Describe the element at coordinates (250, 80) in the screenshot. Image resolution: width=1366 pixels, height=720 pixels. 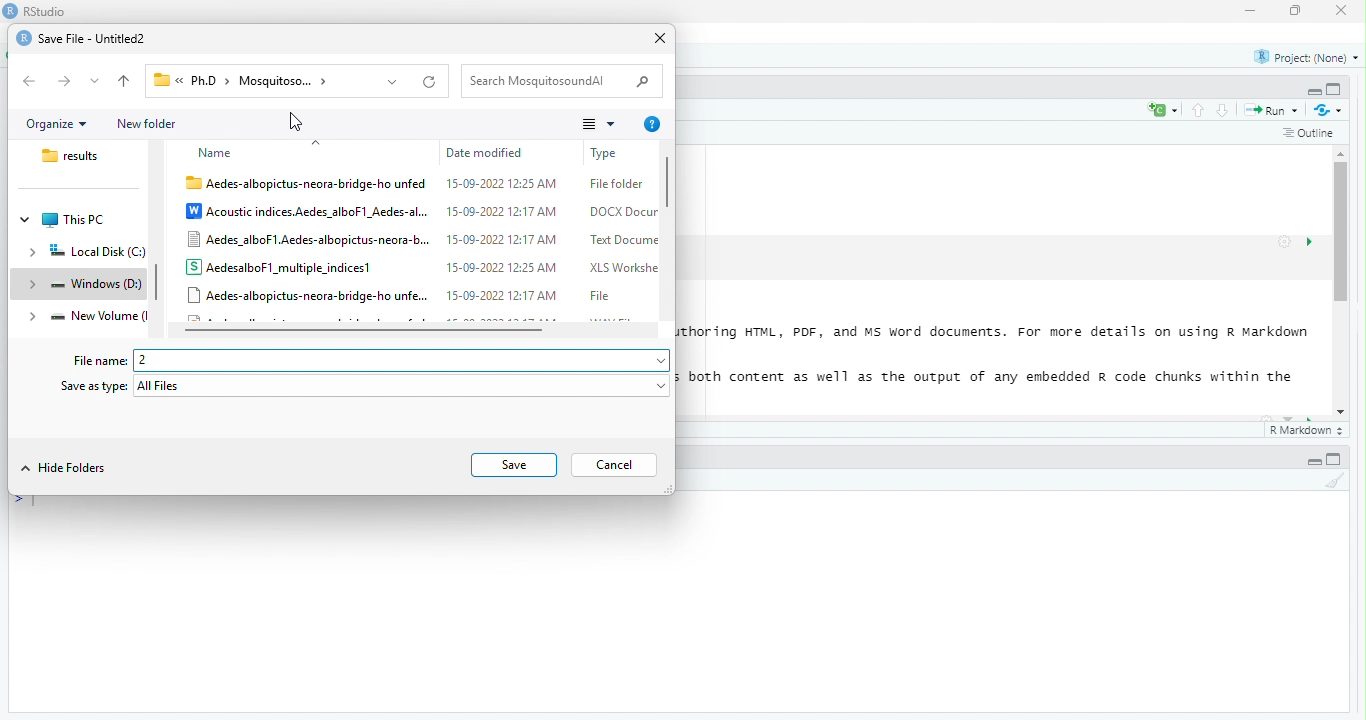
I see `« PhD > Mosquitoso... >` at that location.